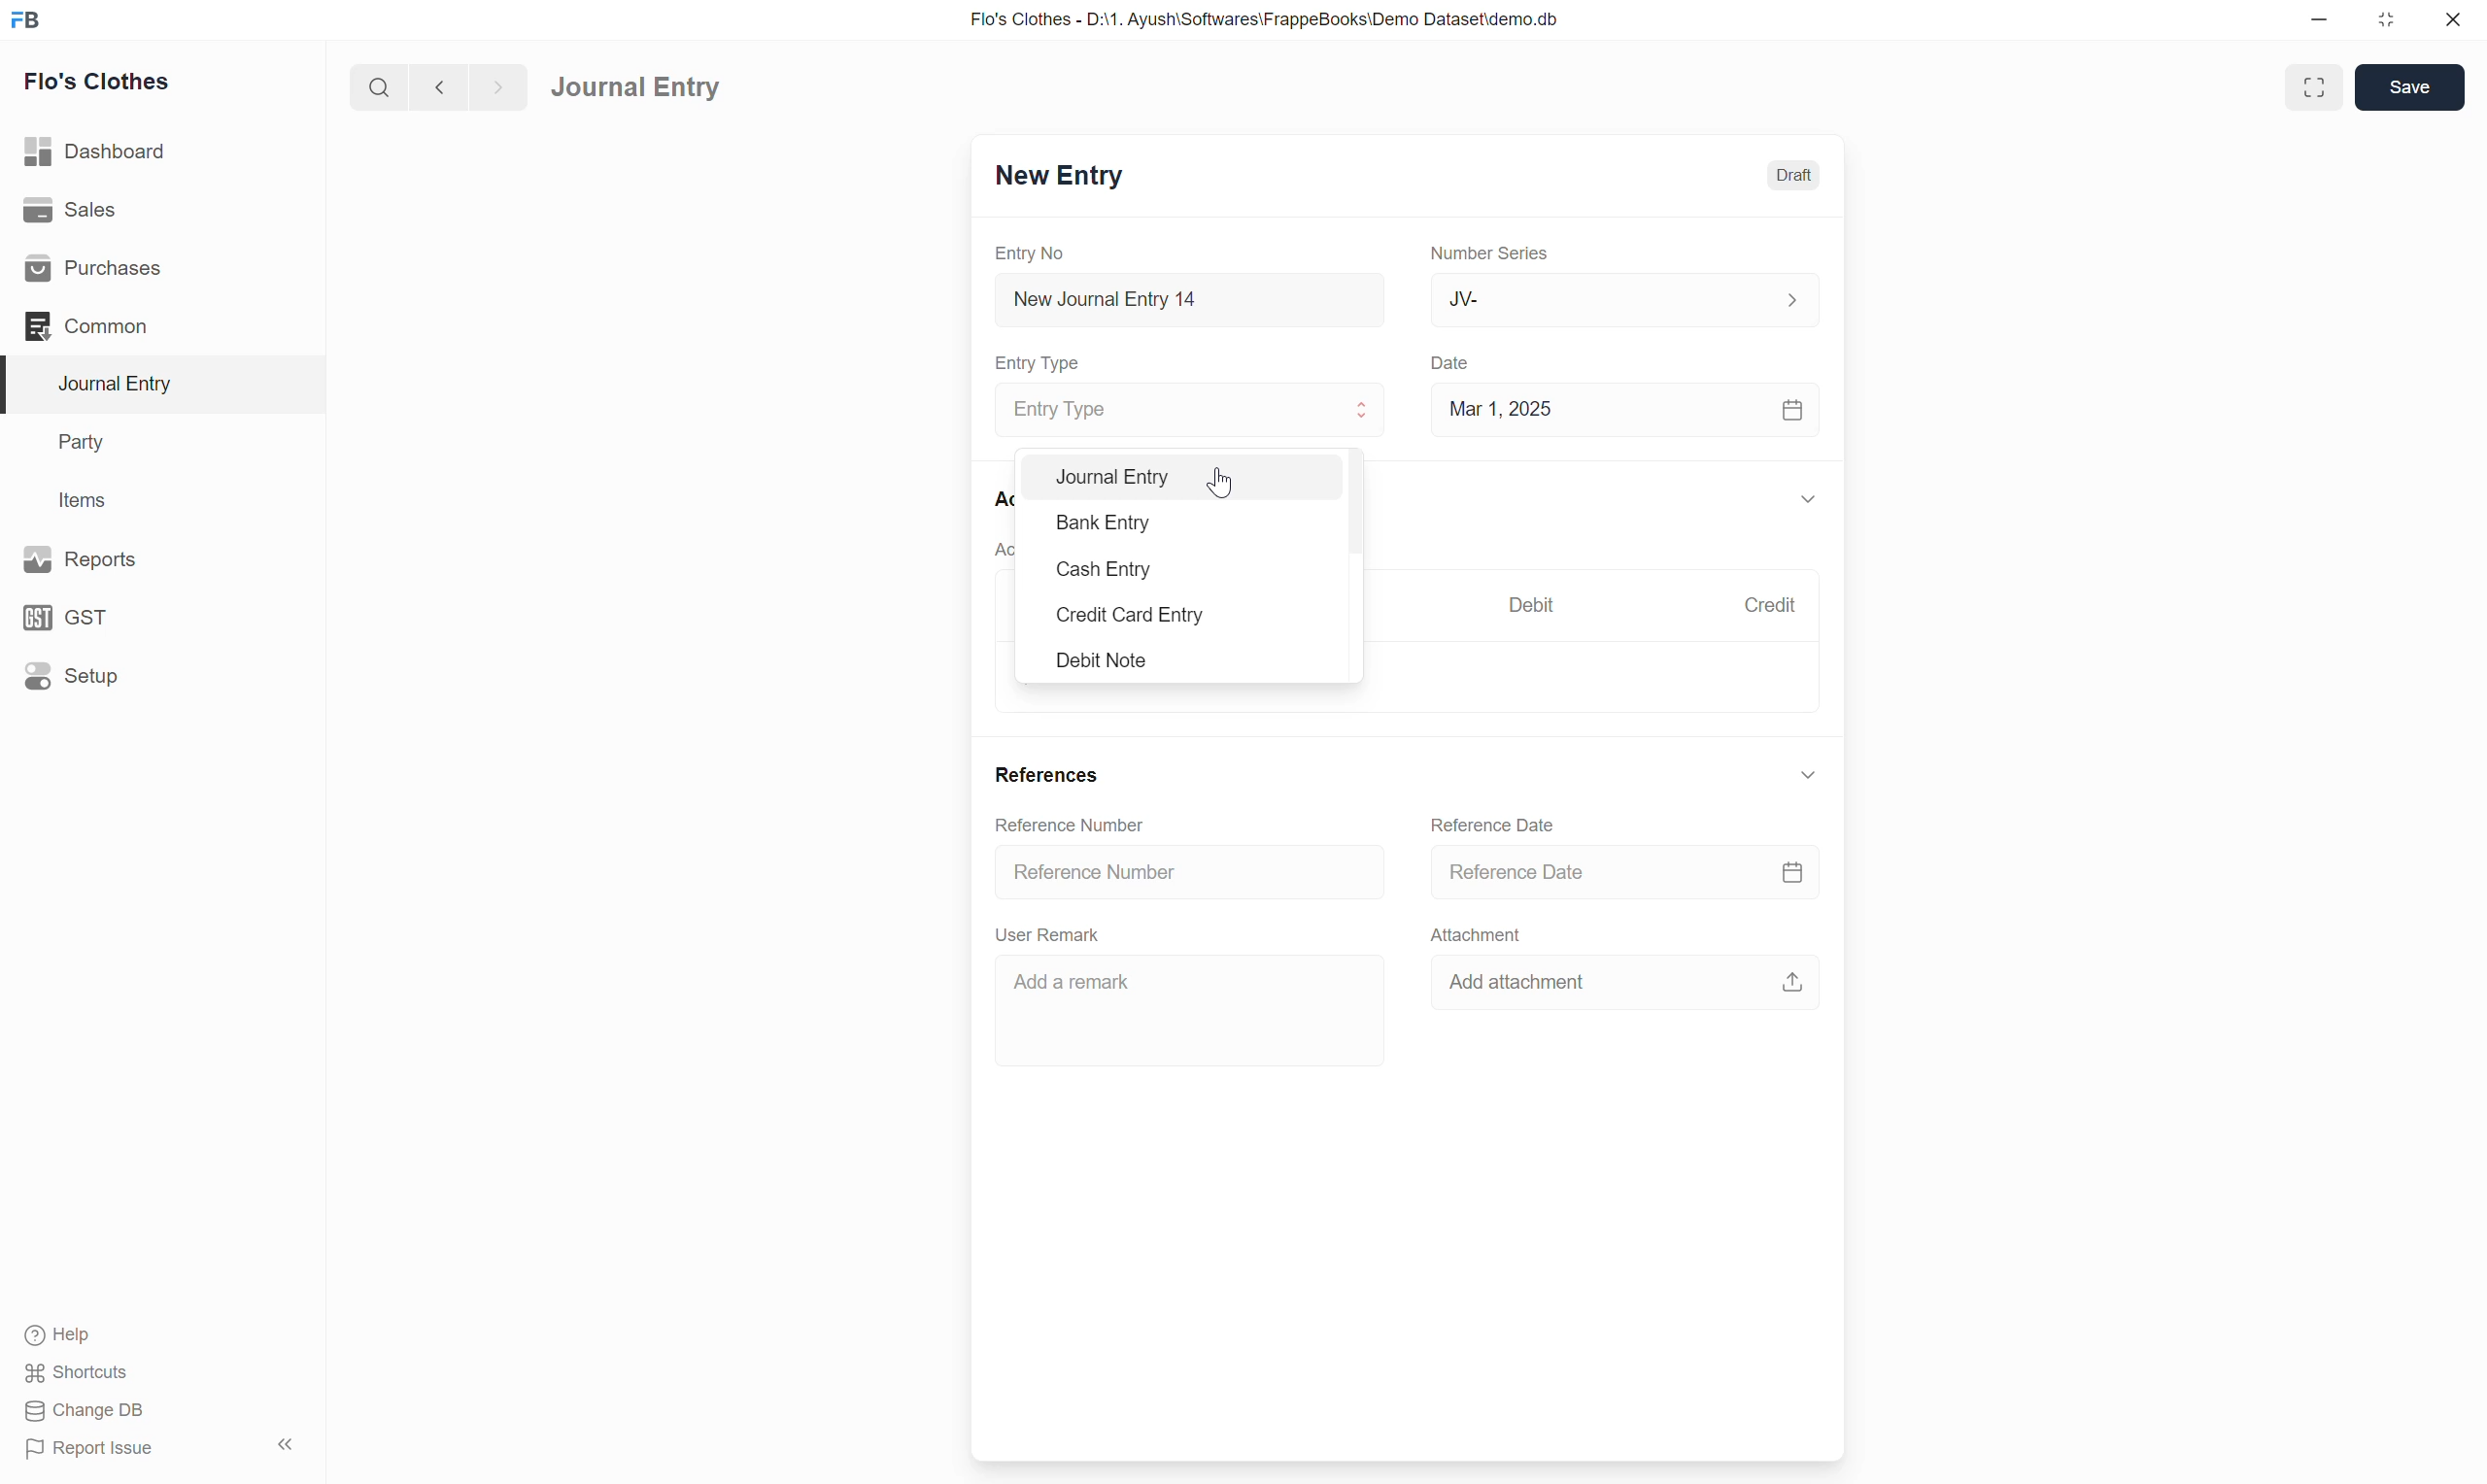  Describe the element at coordinates (123, 383) in the screenshot. I see `Journal Entry` at that location.